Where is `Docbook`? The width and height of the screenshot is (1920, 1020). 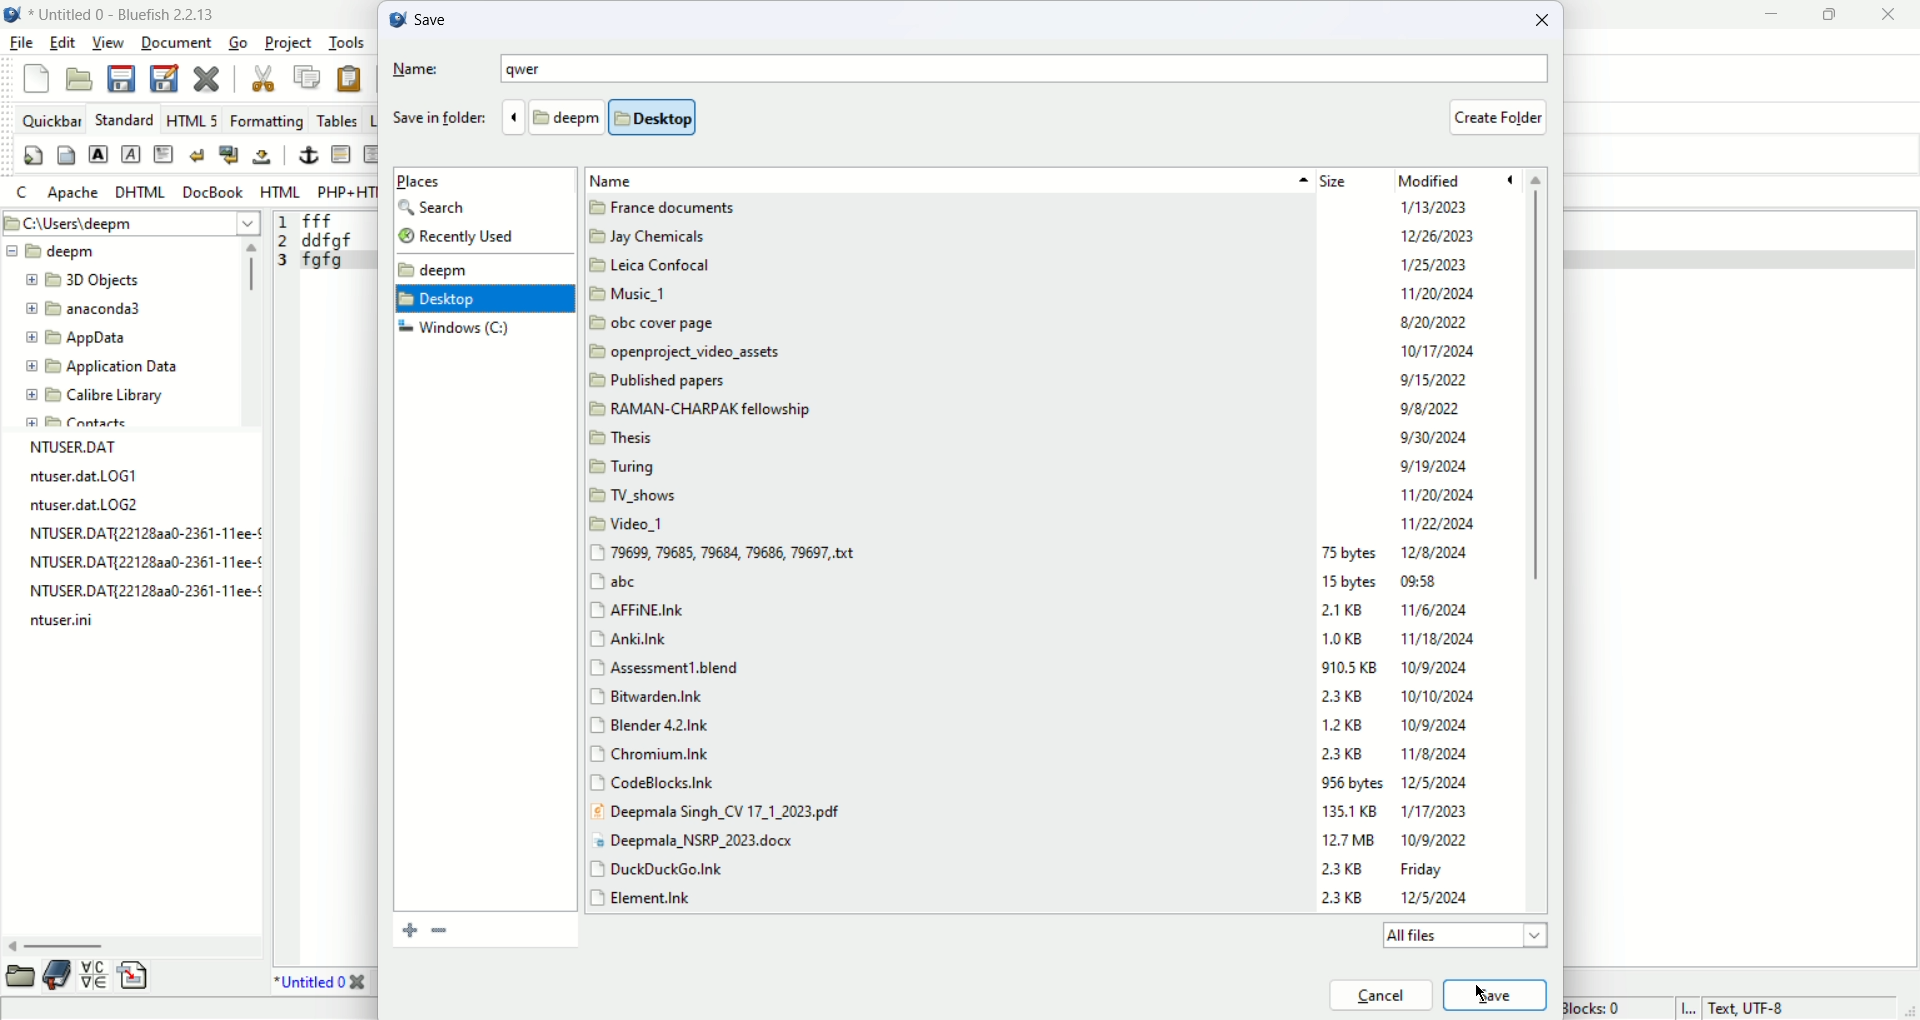 Docbook is located at coordinates (215, 192).